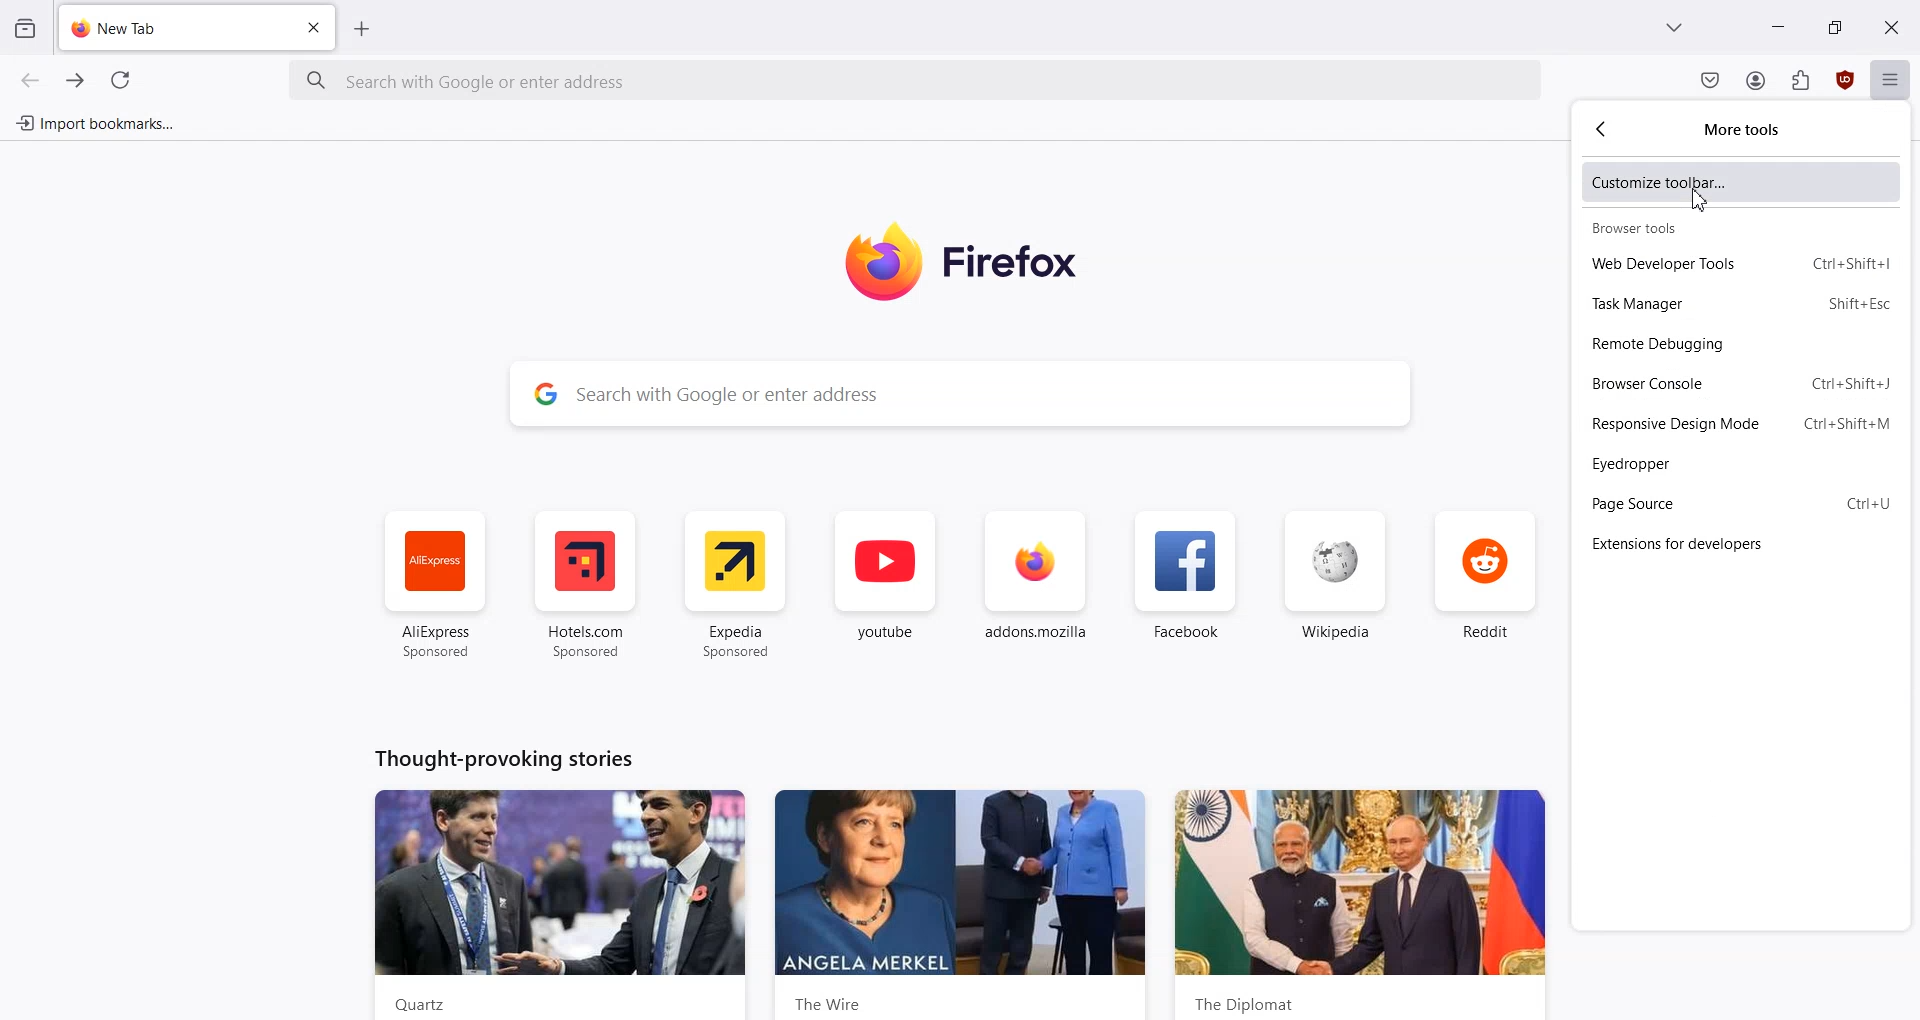  Describe the element at coordinates (1779, 26) in the screenshot. I see `Minimize` at that location.